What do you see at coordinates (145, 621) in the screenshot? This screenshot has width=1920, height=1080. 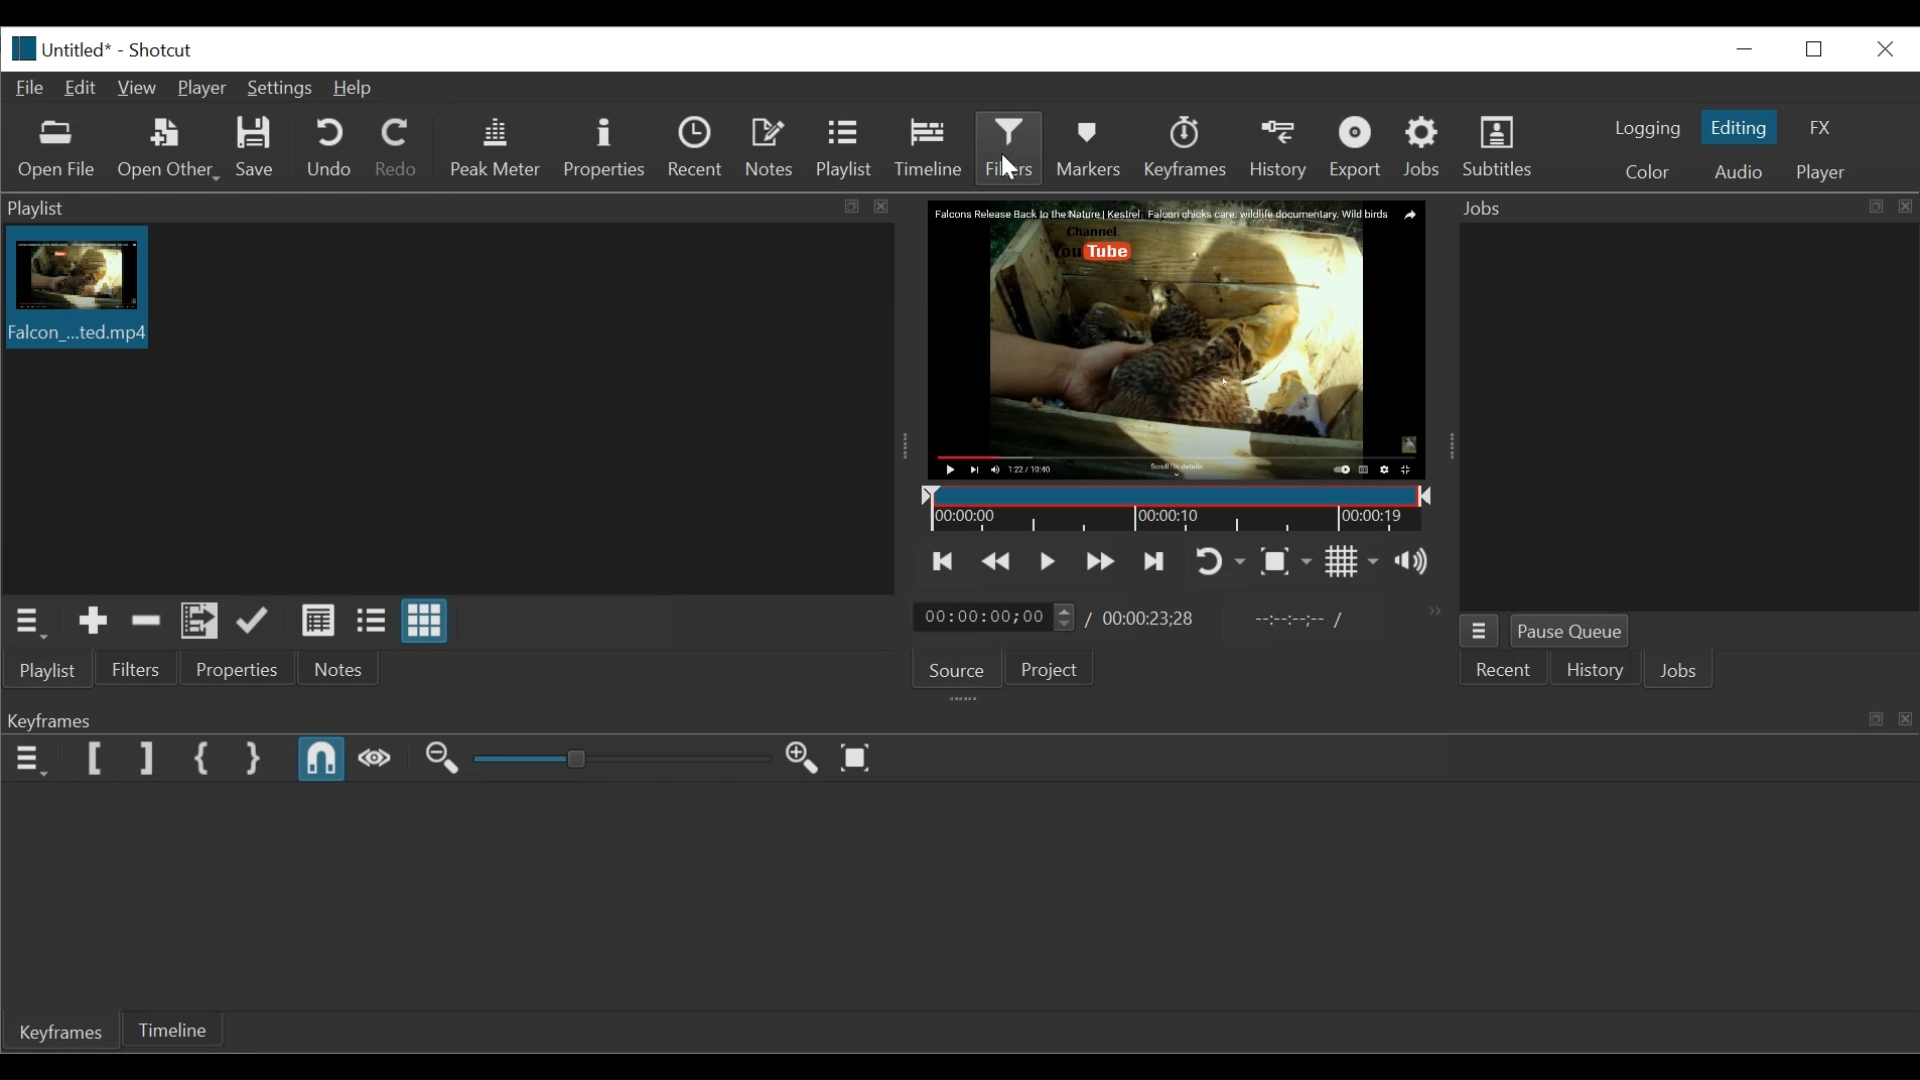 I see `Remove cut` at bounding box center [145, 621].